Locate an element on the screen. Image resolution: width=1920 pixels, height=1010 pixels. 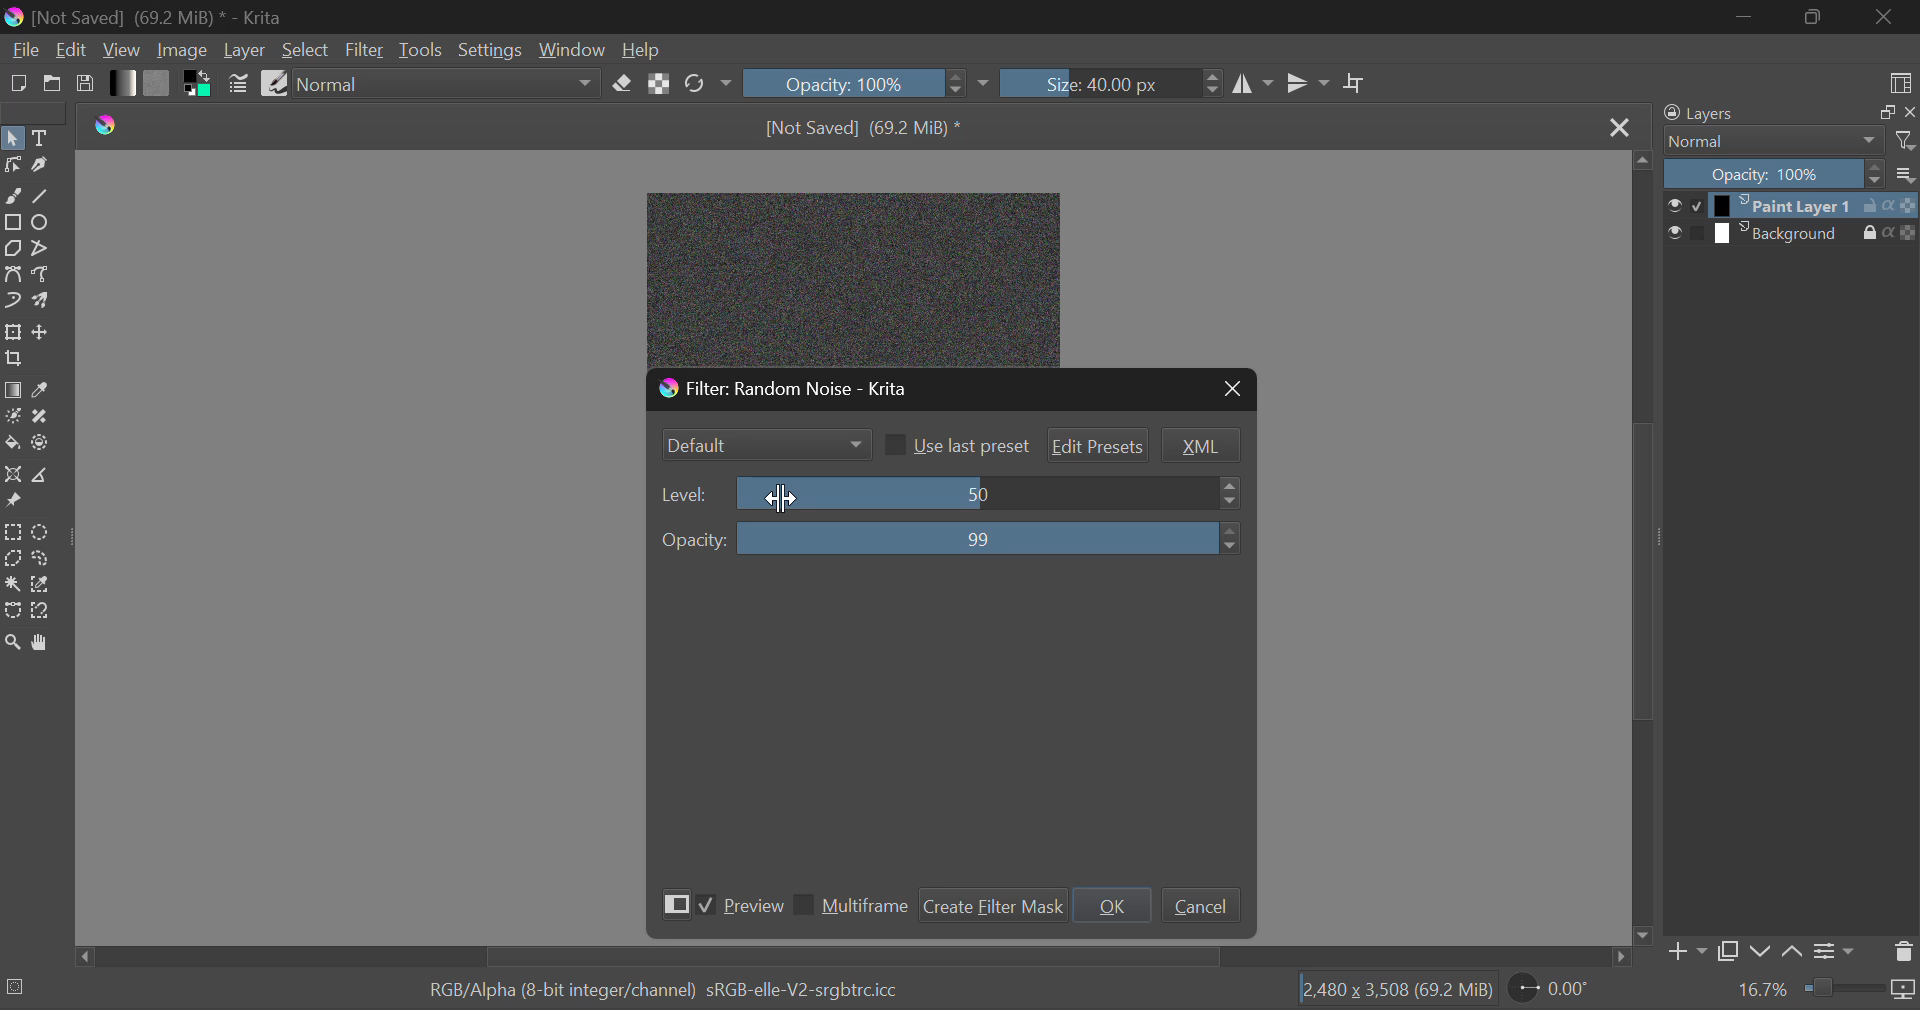
Line is located at coordinates (42, 198).